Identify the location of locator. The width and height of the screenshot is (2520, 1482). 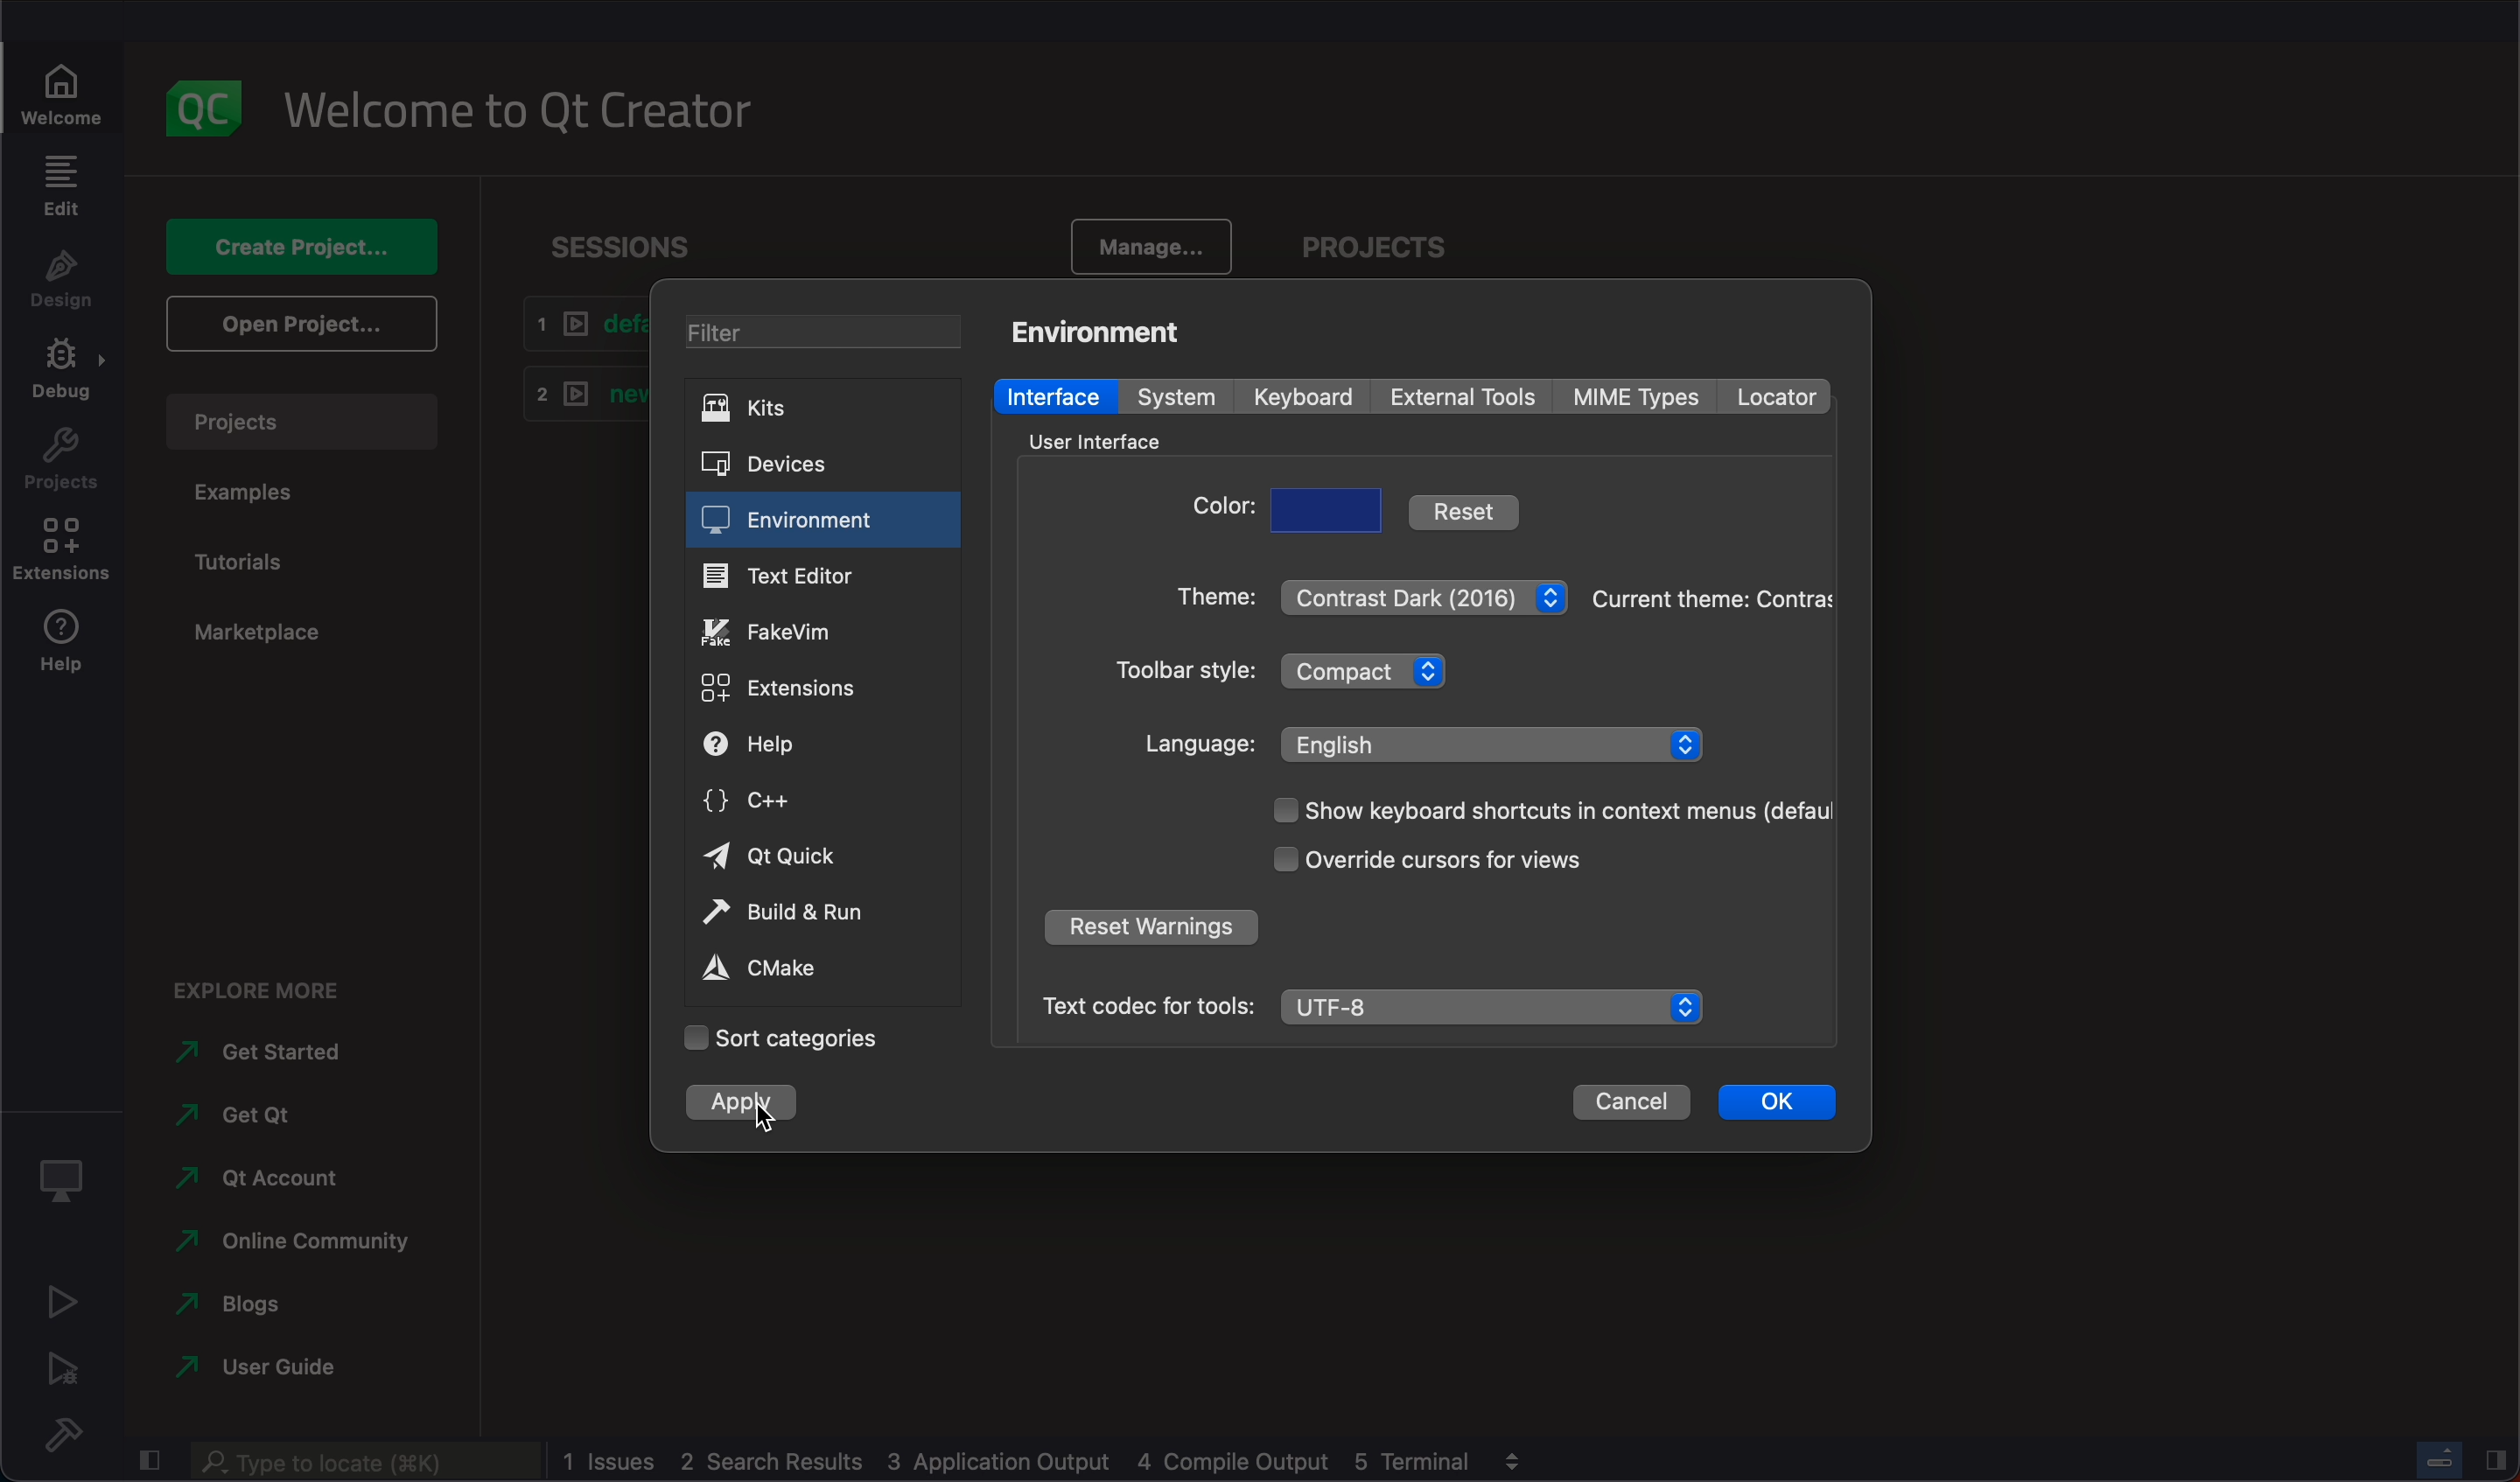
(1779, 395).